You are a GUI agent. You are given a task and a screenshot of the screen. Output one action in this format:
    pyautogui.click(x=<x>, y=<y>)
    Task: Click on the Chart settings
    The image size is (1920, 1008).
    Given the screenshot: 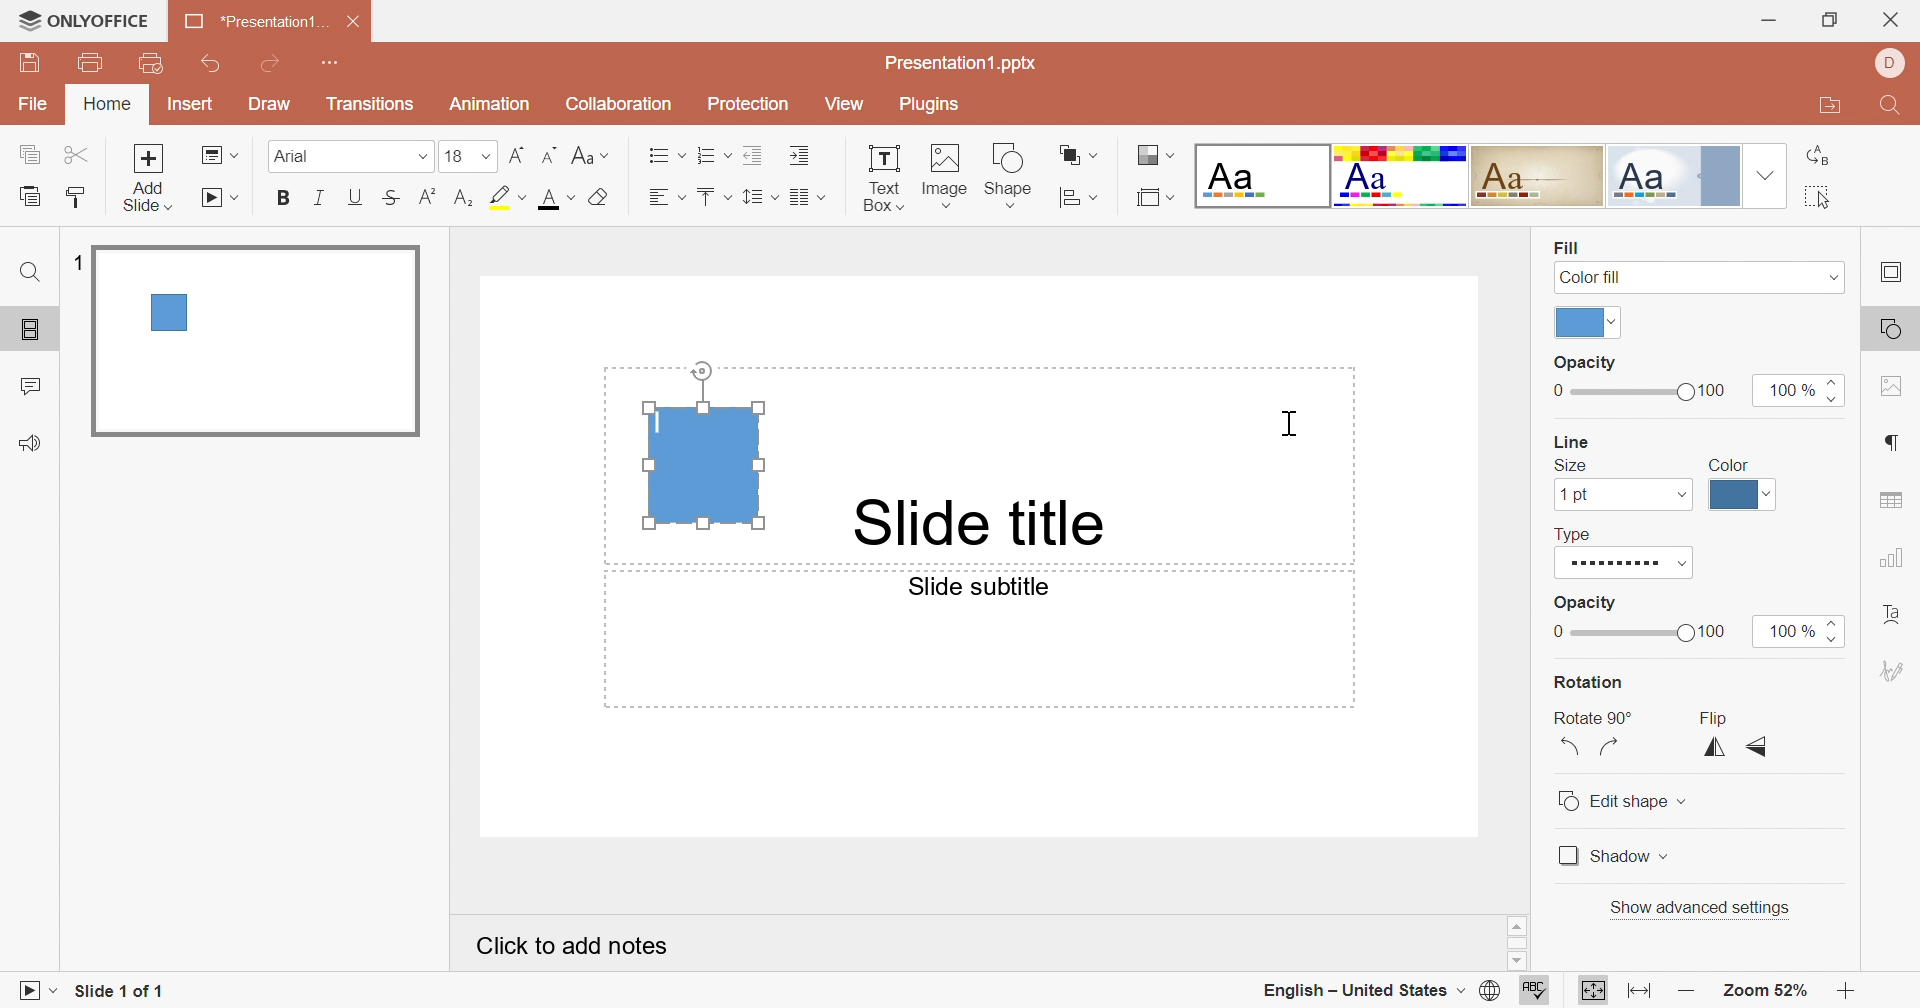 What is the action you would take?
    pyautogui.click(x=1898, y=555)
    